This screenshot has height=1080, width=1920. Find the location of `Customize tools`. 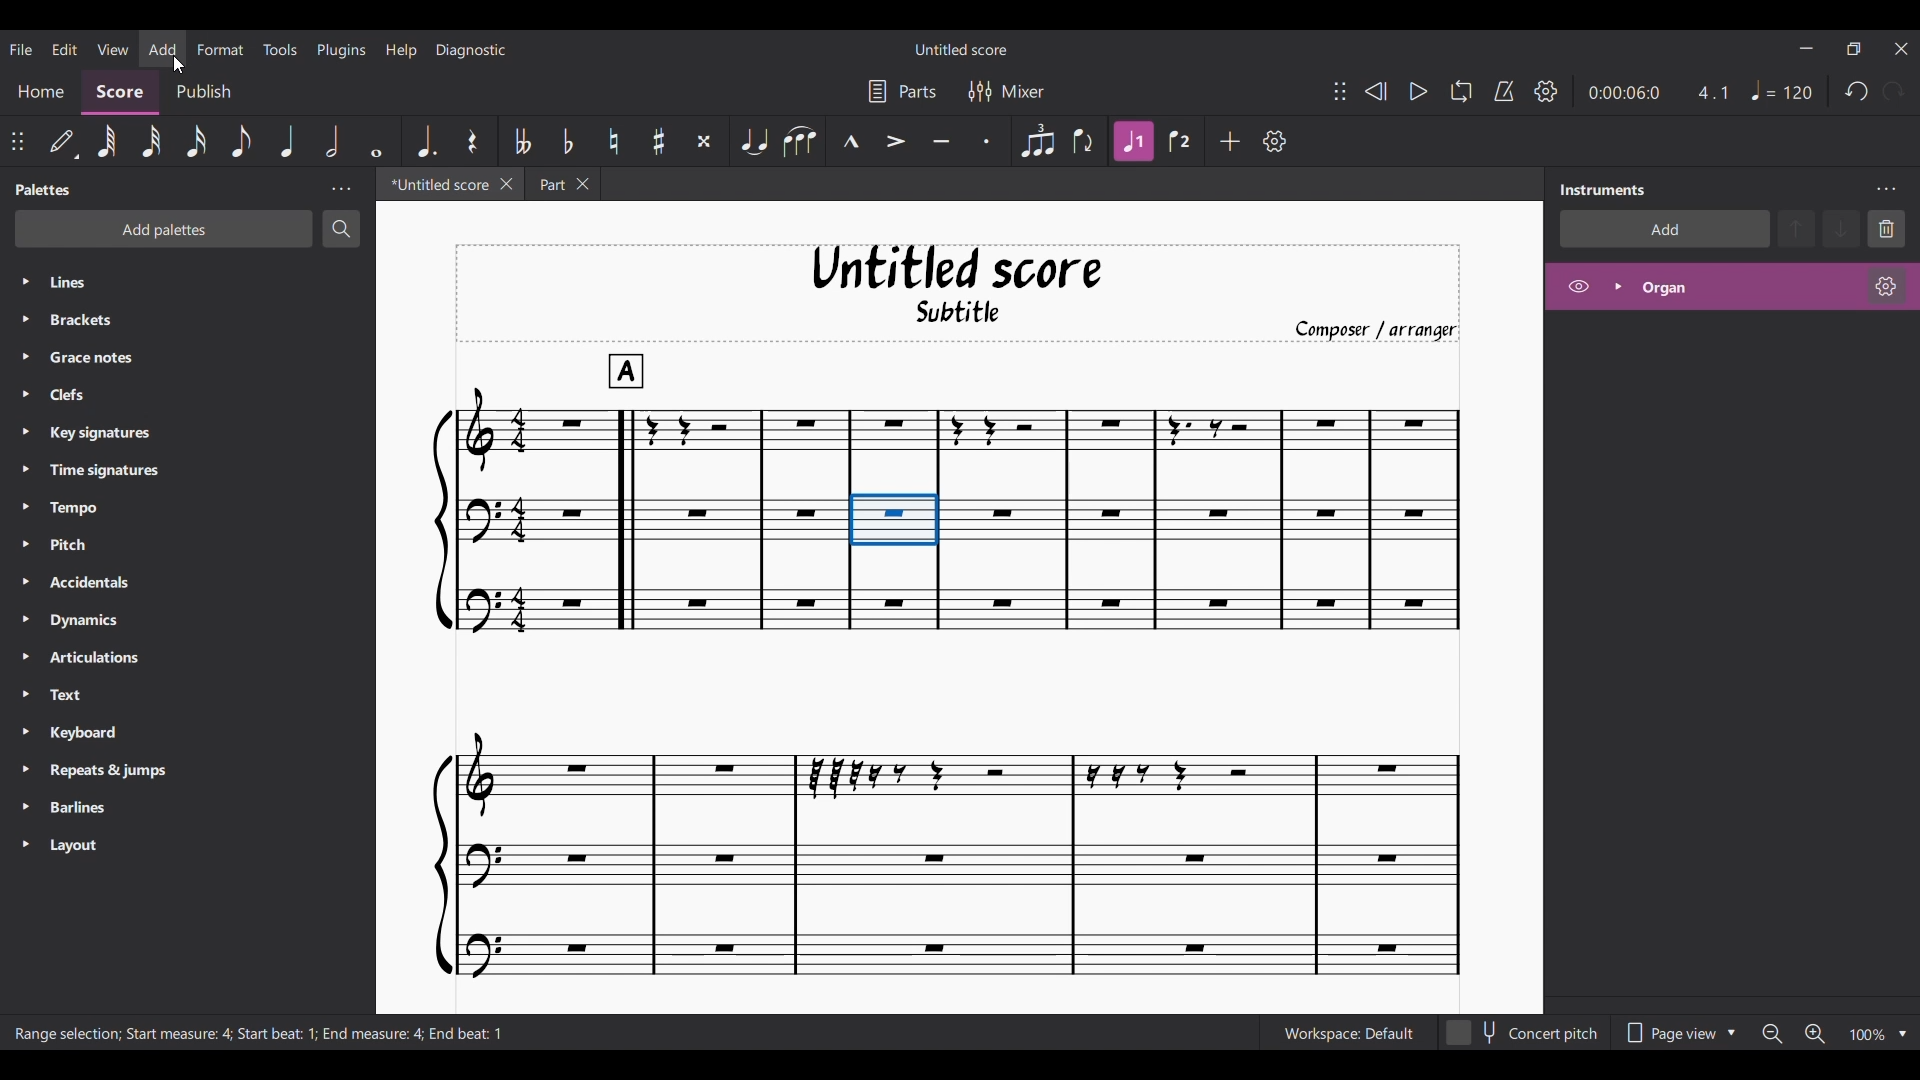

Customize tools is located at coordinates (1274, 140).